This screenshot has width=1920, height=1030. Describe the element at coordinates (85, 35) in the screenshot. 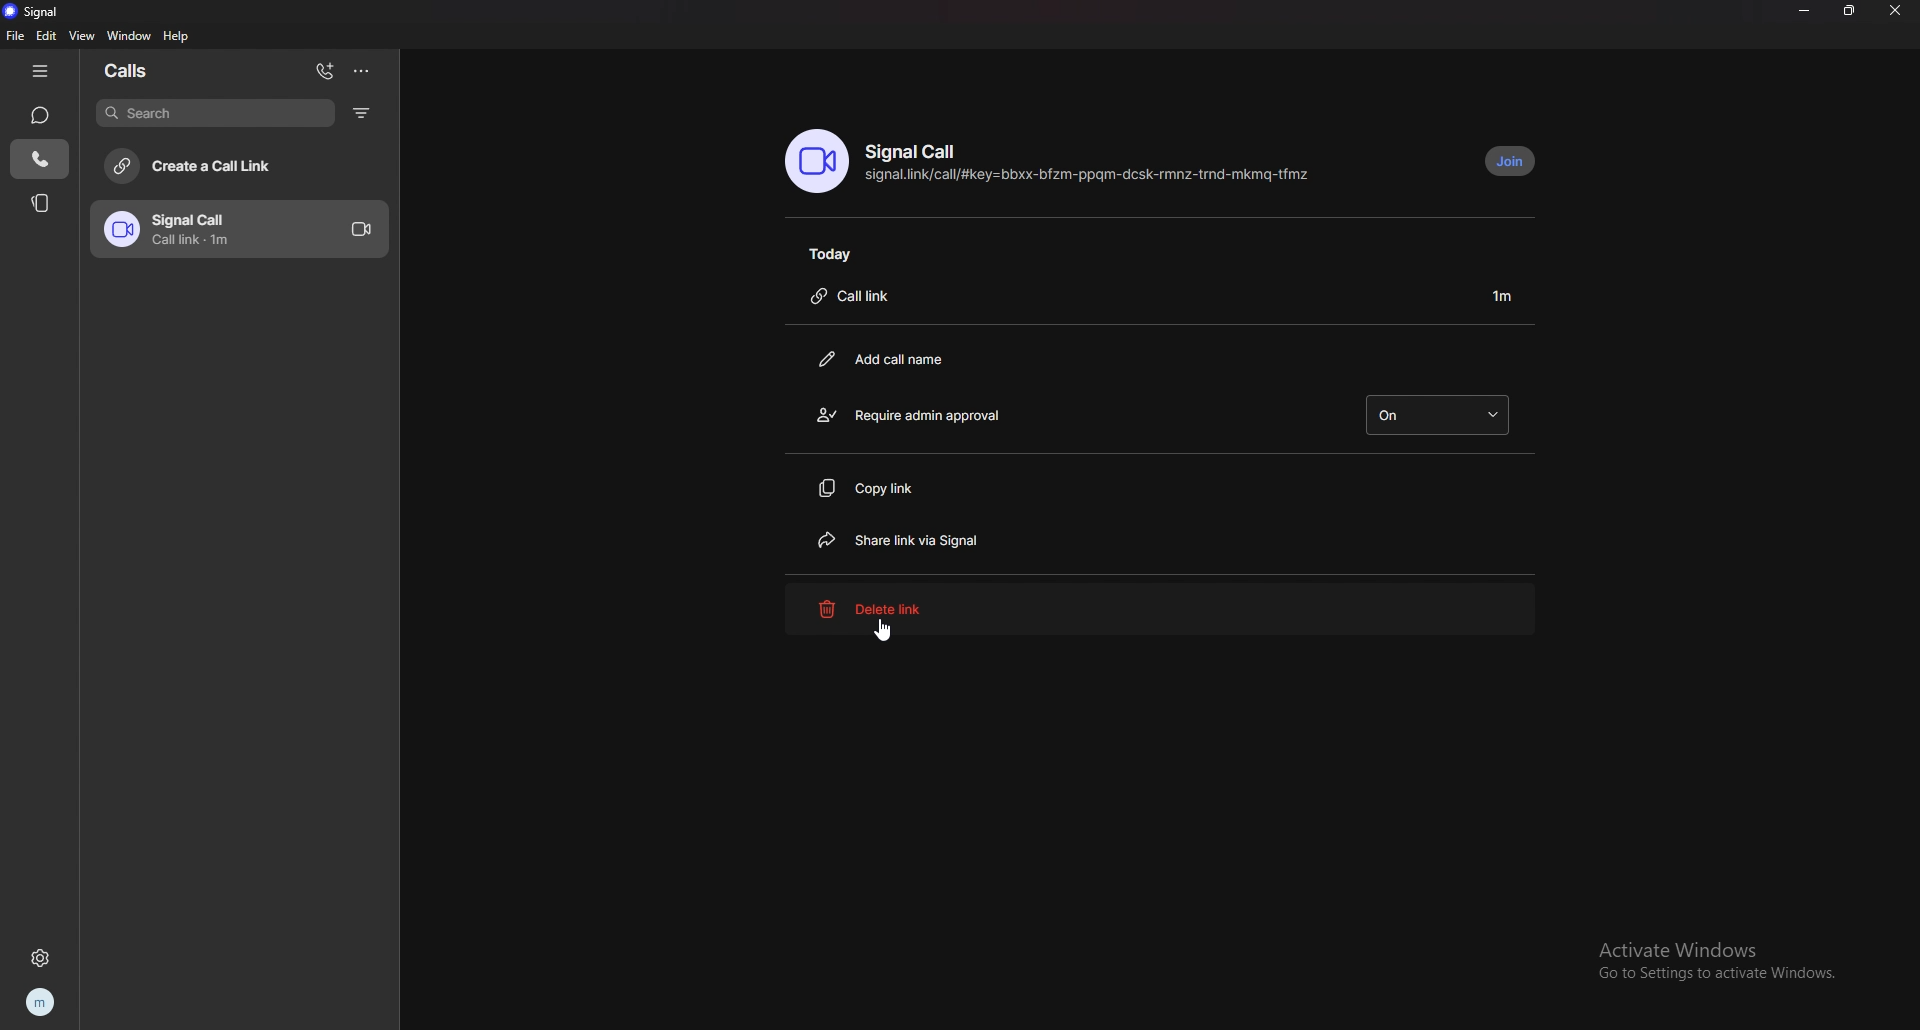

I see `view` at that location.